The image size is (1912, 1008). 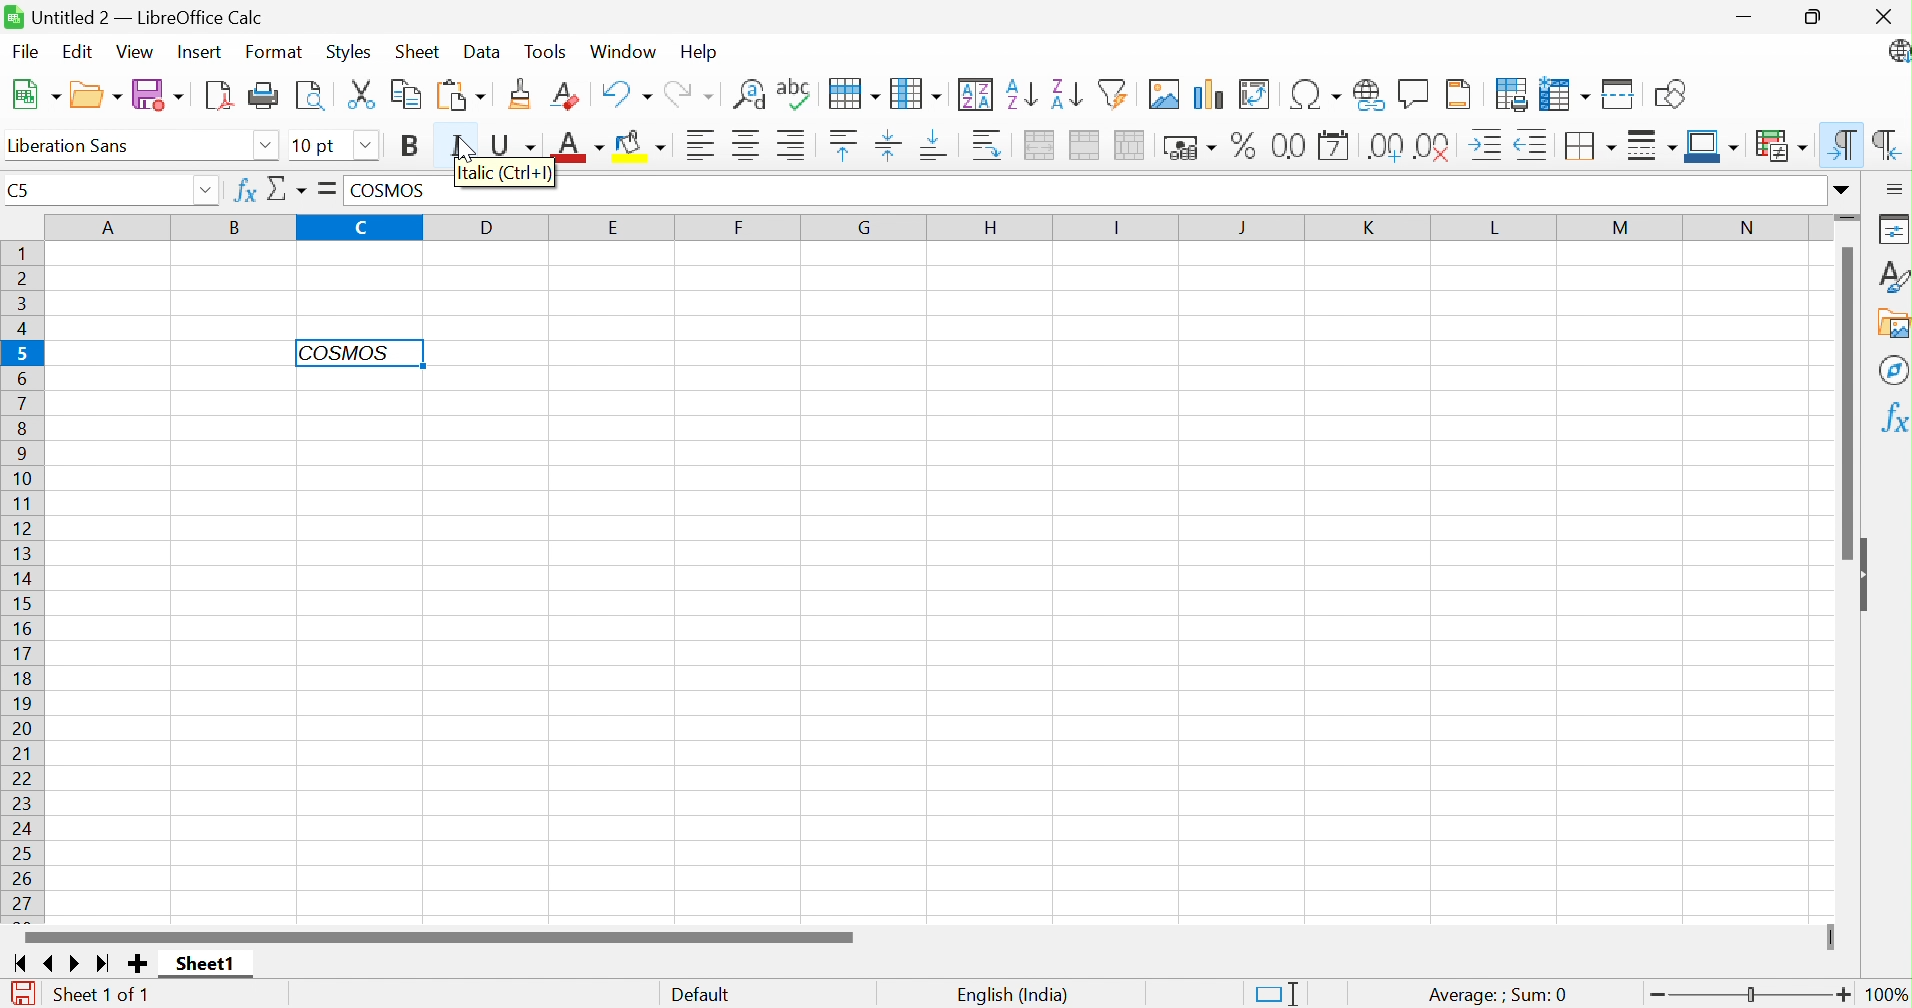 I want to click on Border style, so click(x=1649, y=145).